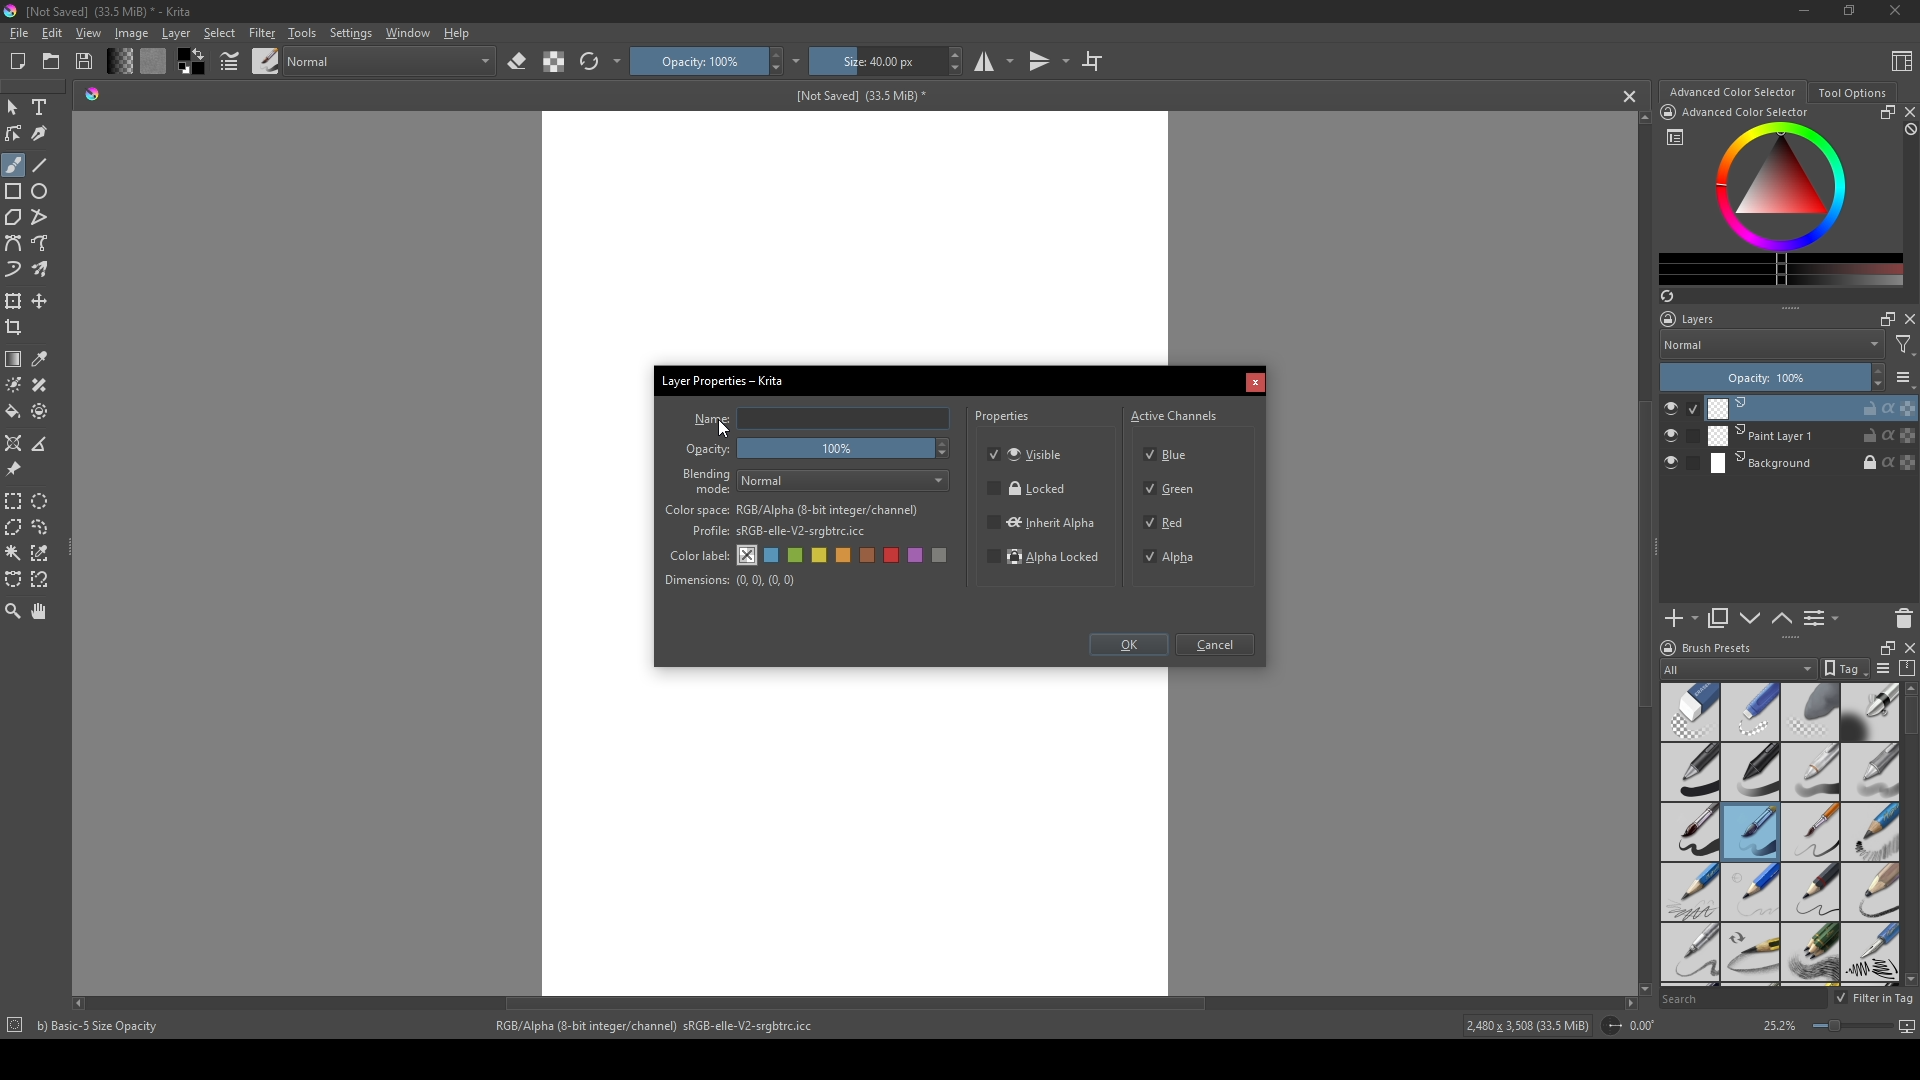  Describe the element at coordinates (1751, 954) in the screenshot. I see `pencil` at that location.